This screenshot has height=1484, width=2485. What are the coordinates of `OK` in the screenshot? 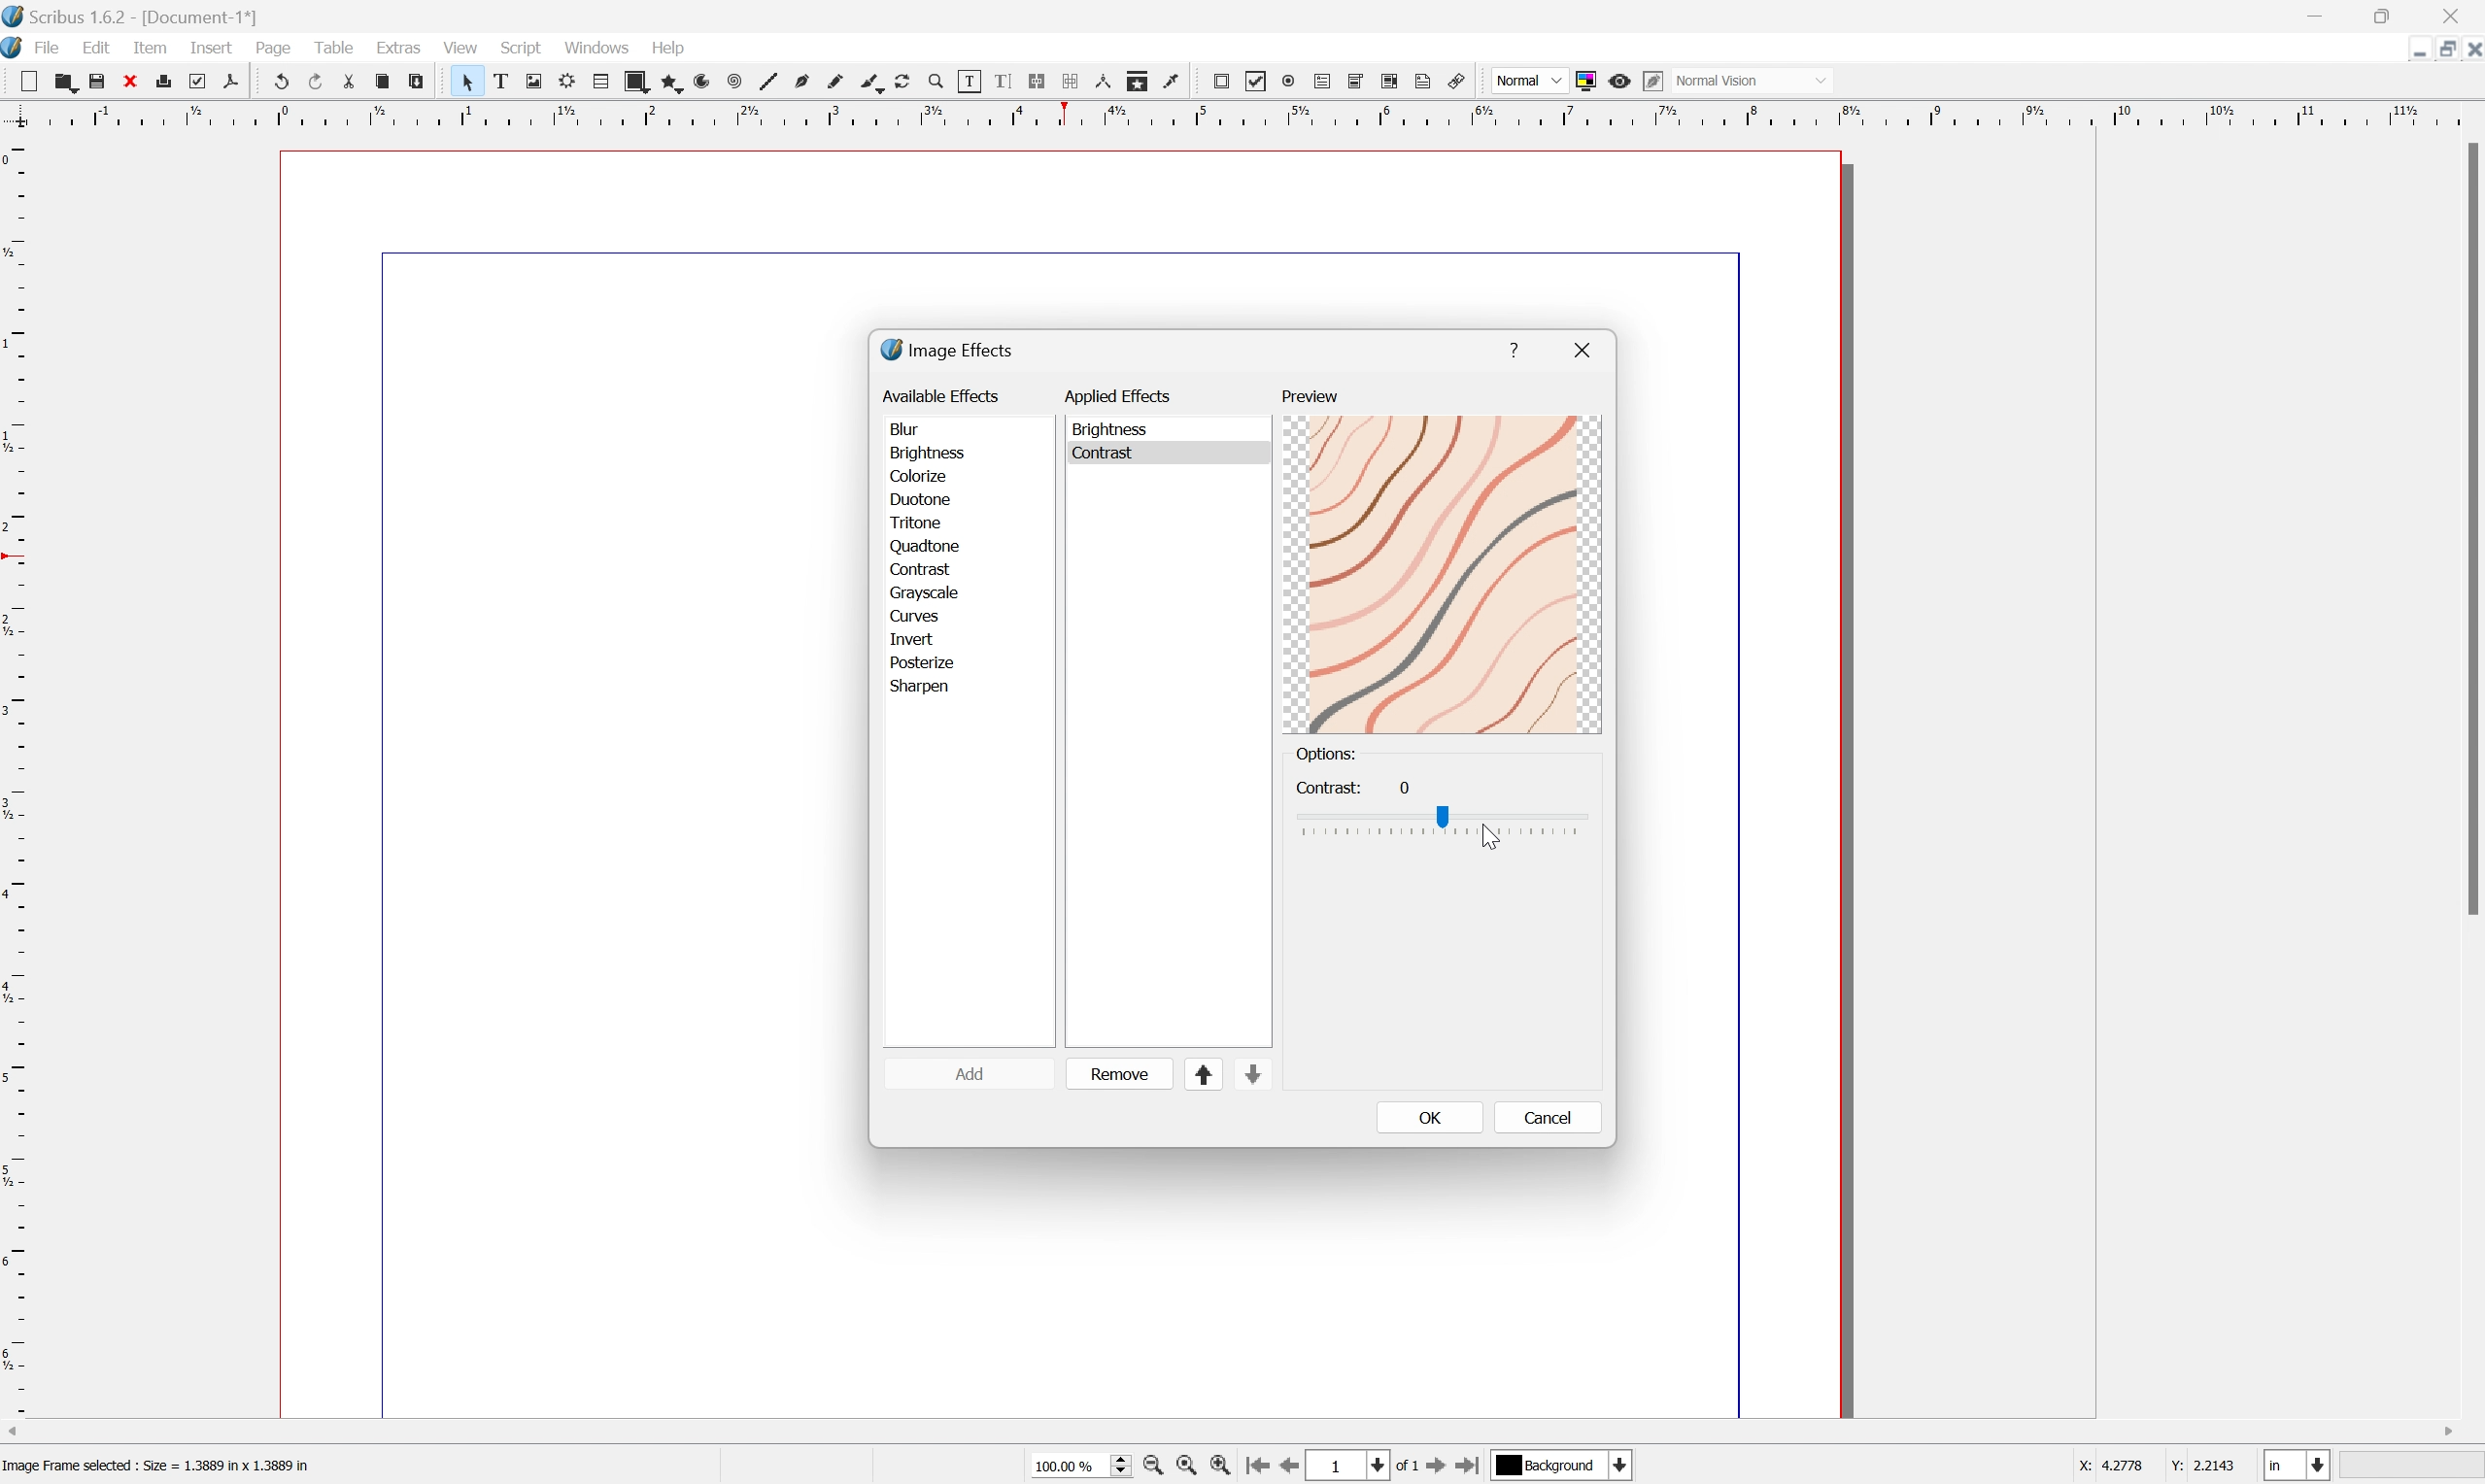 It's located at (1429, 1116).